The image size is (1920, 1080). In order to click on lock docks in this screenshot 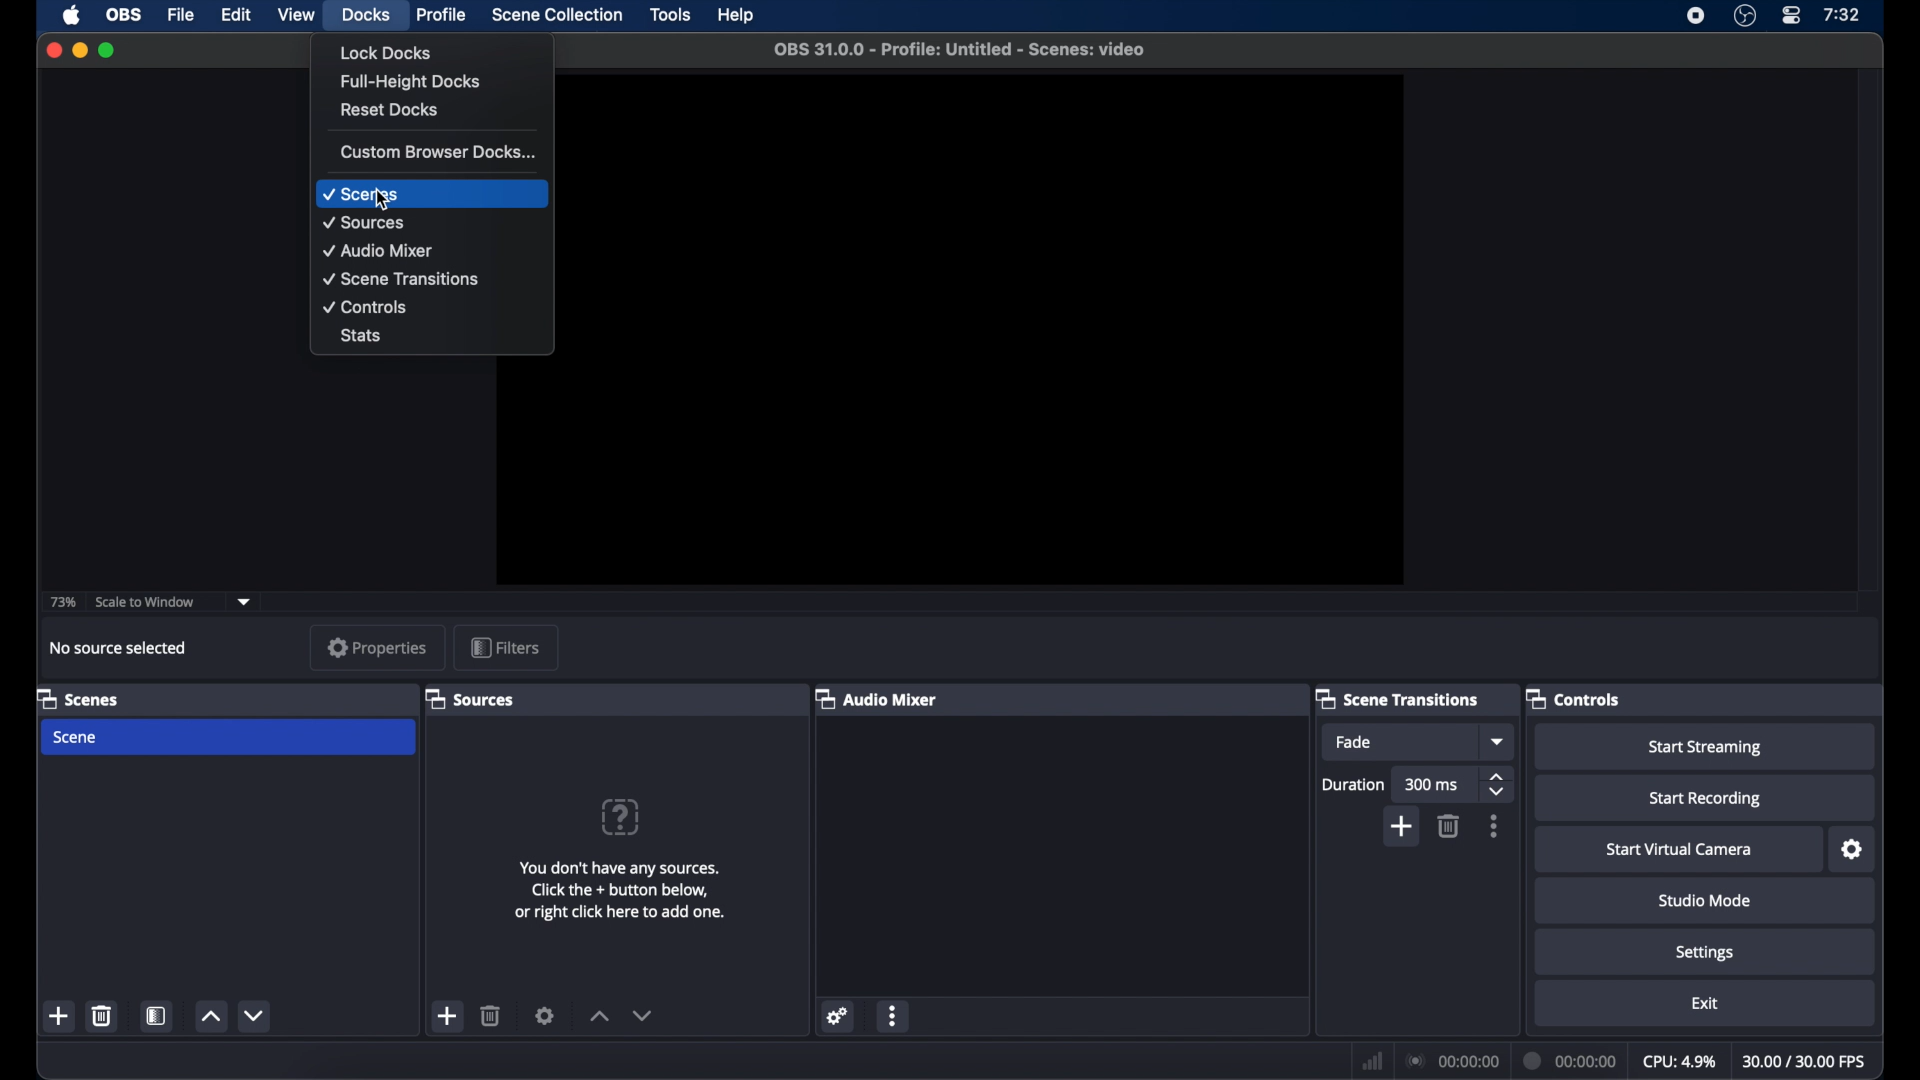, I will do `click(385, 51)`.